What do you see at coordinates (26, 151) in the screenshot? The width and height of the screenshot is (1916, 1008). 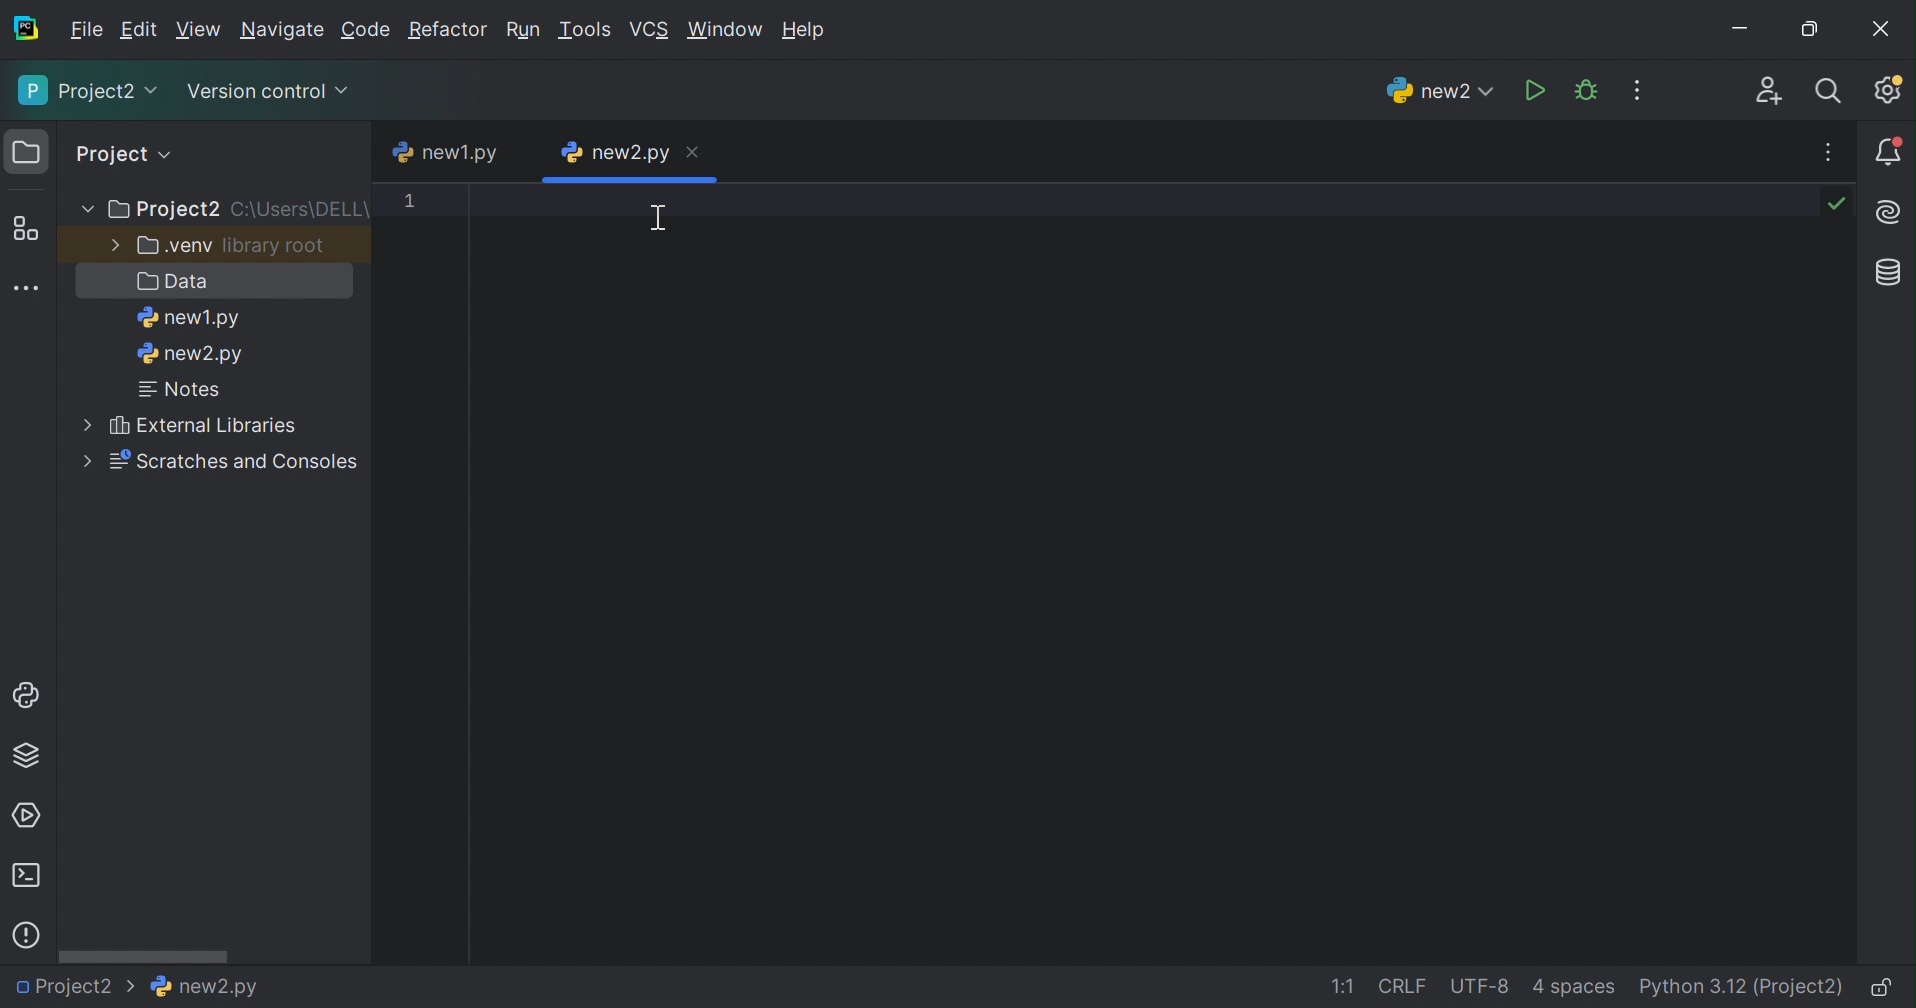 I see `Folder icon` at bounding box center [26, 151].